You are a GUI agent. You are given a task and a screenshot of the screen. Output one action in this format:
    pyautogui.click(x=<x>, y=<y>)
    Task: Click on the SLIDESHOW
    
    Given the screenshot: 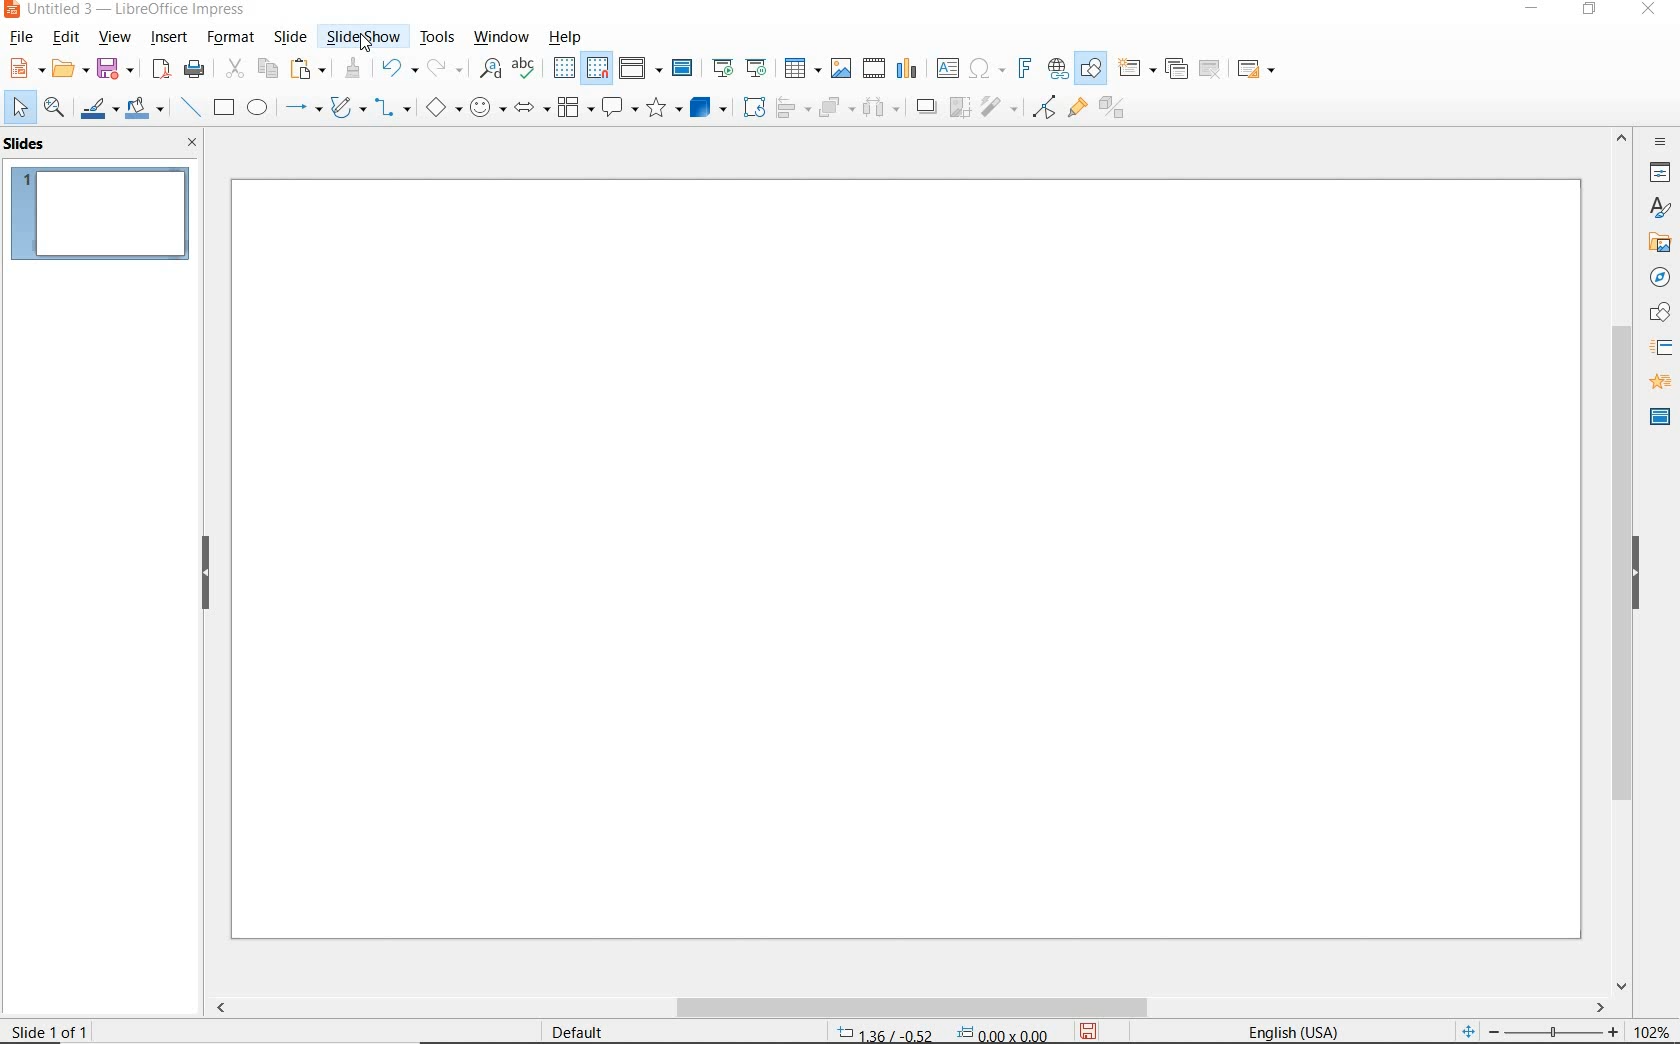 What is the action you would take?
    pyautogui.click(x=364, y=37)
    